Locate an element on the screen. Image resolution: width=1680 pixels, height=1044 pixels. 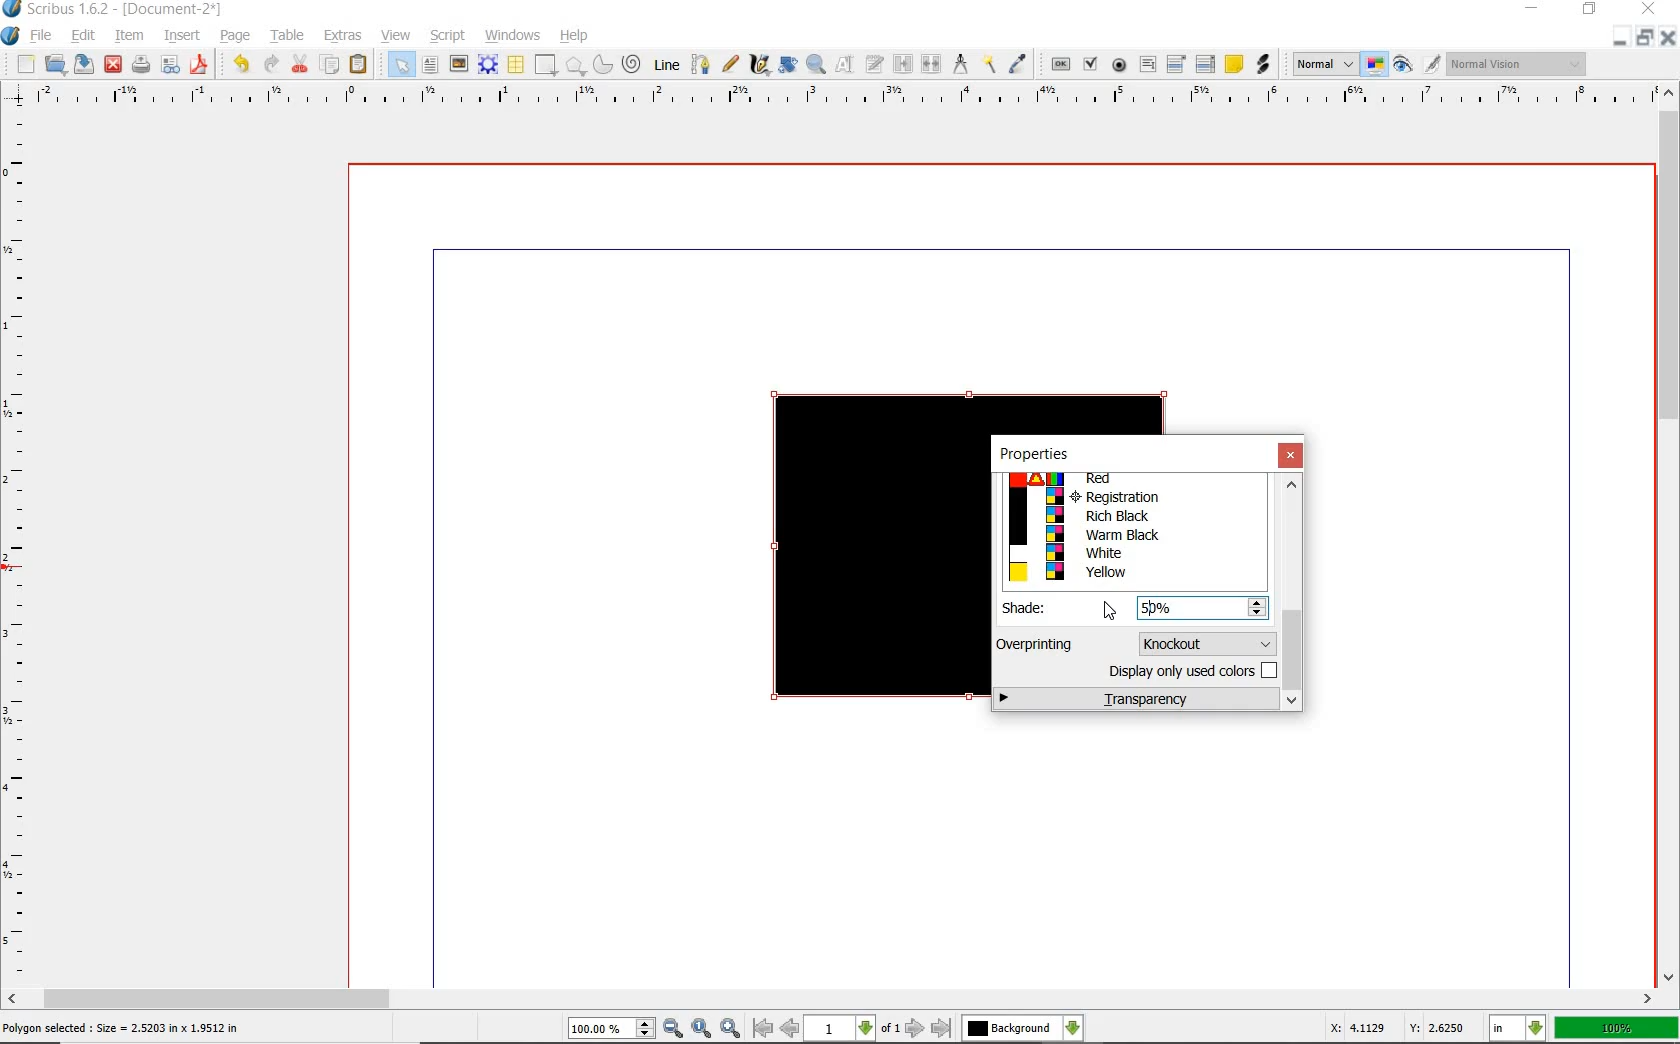
scrollbar is located at coordinates (1293, 594).